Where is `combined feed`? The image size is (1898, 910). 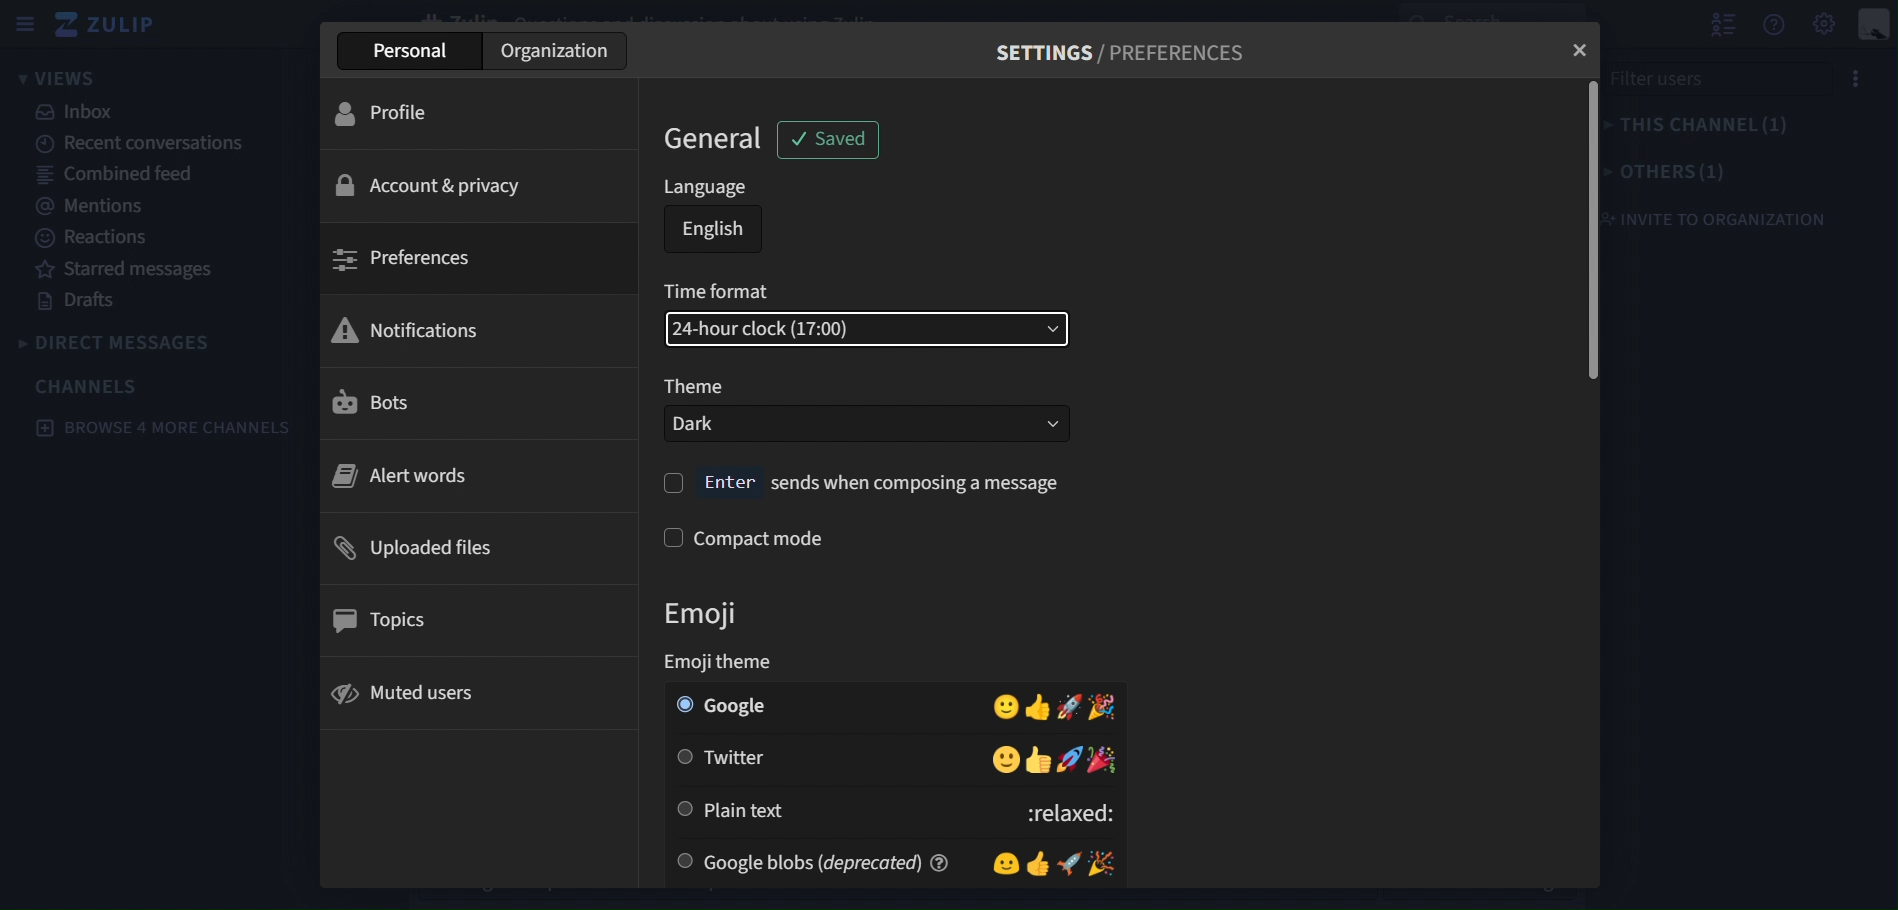
combined feed is located at coordinates (112, 173).